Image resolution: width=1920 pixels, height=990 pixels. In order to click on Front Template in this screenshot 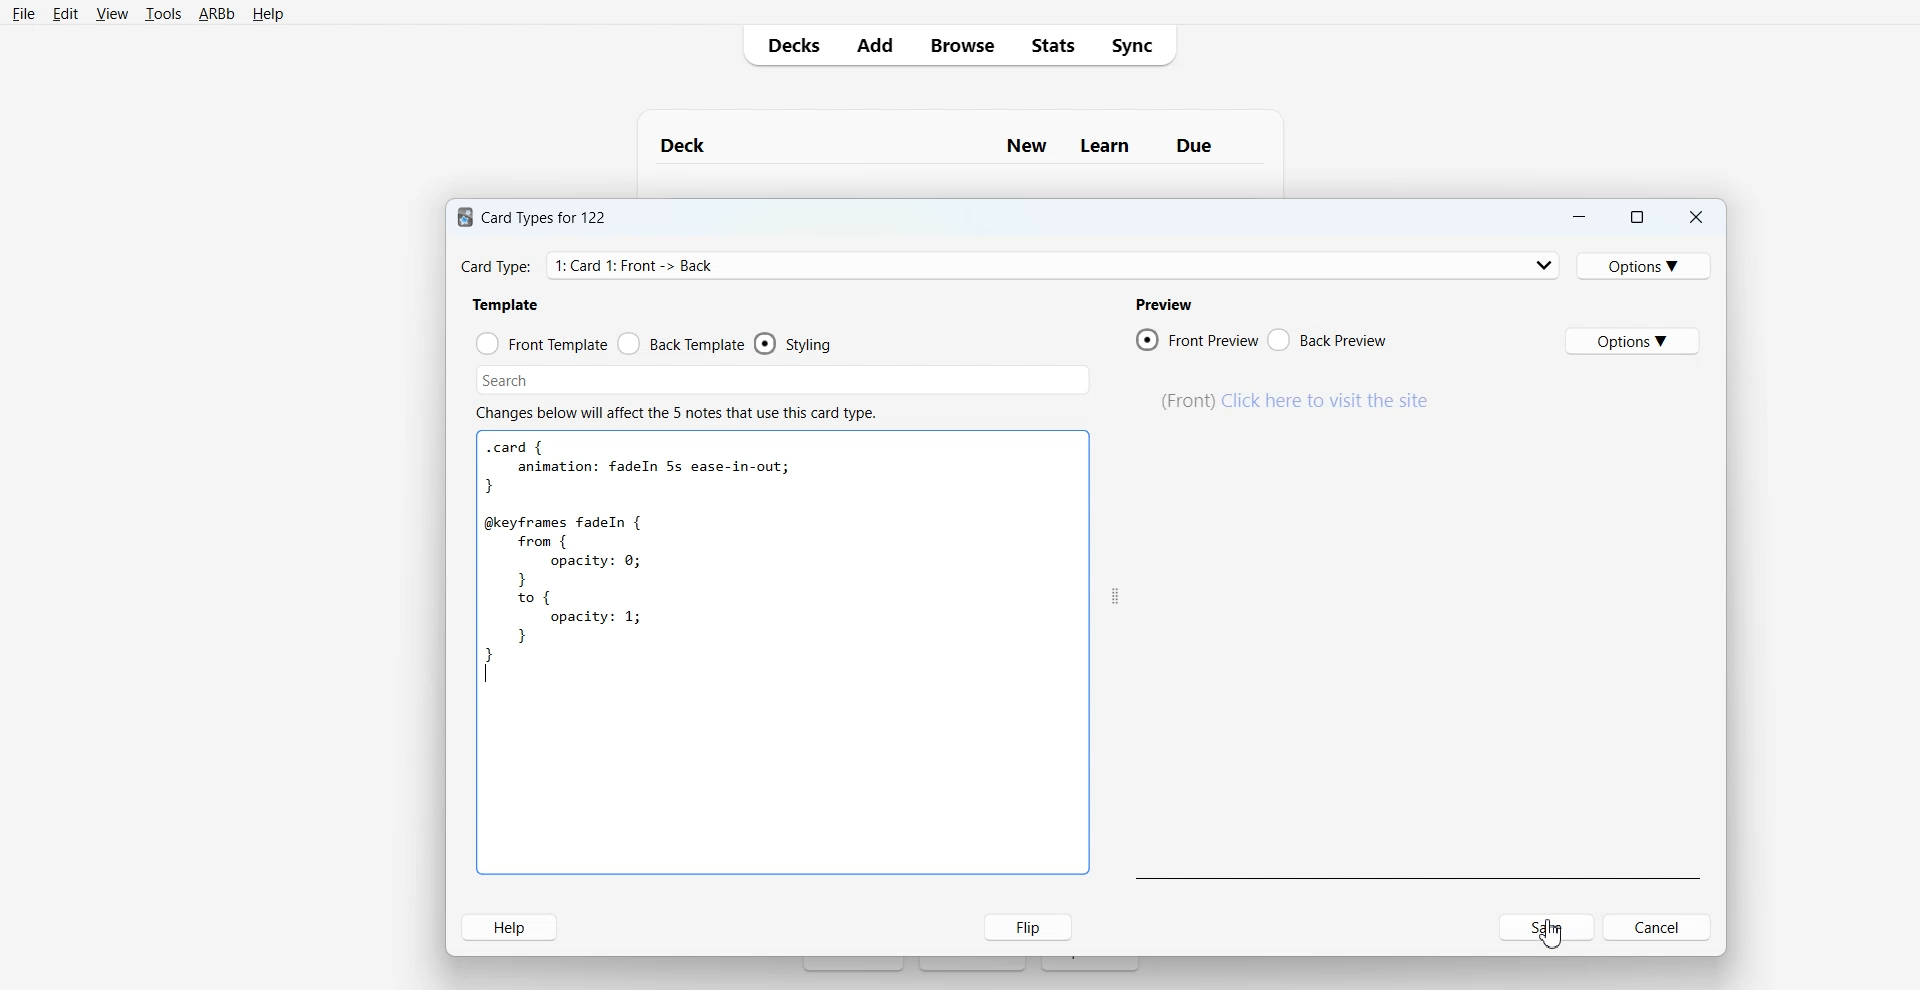, I will do `click(682, 343)`.